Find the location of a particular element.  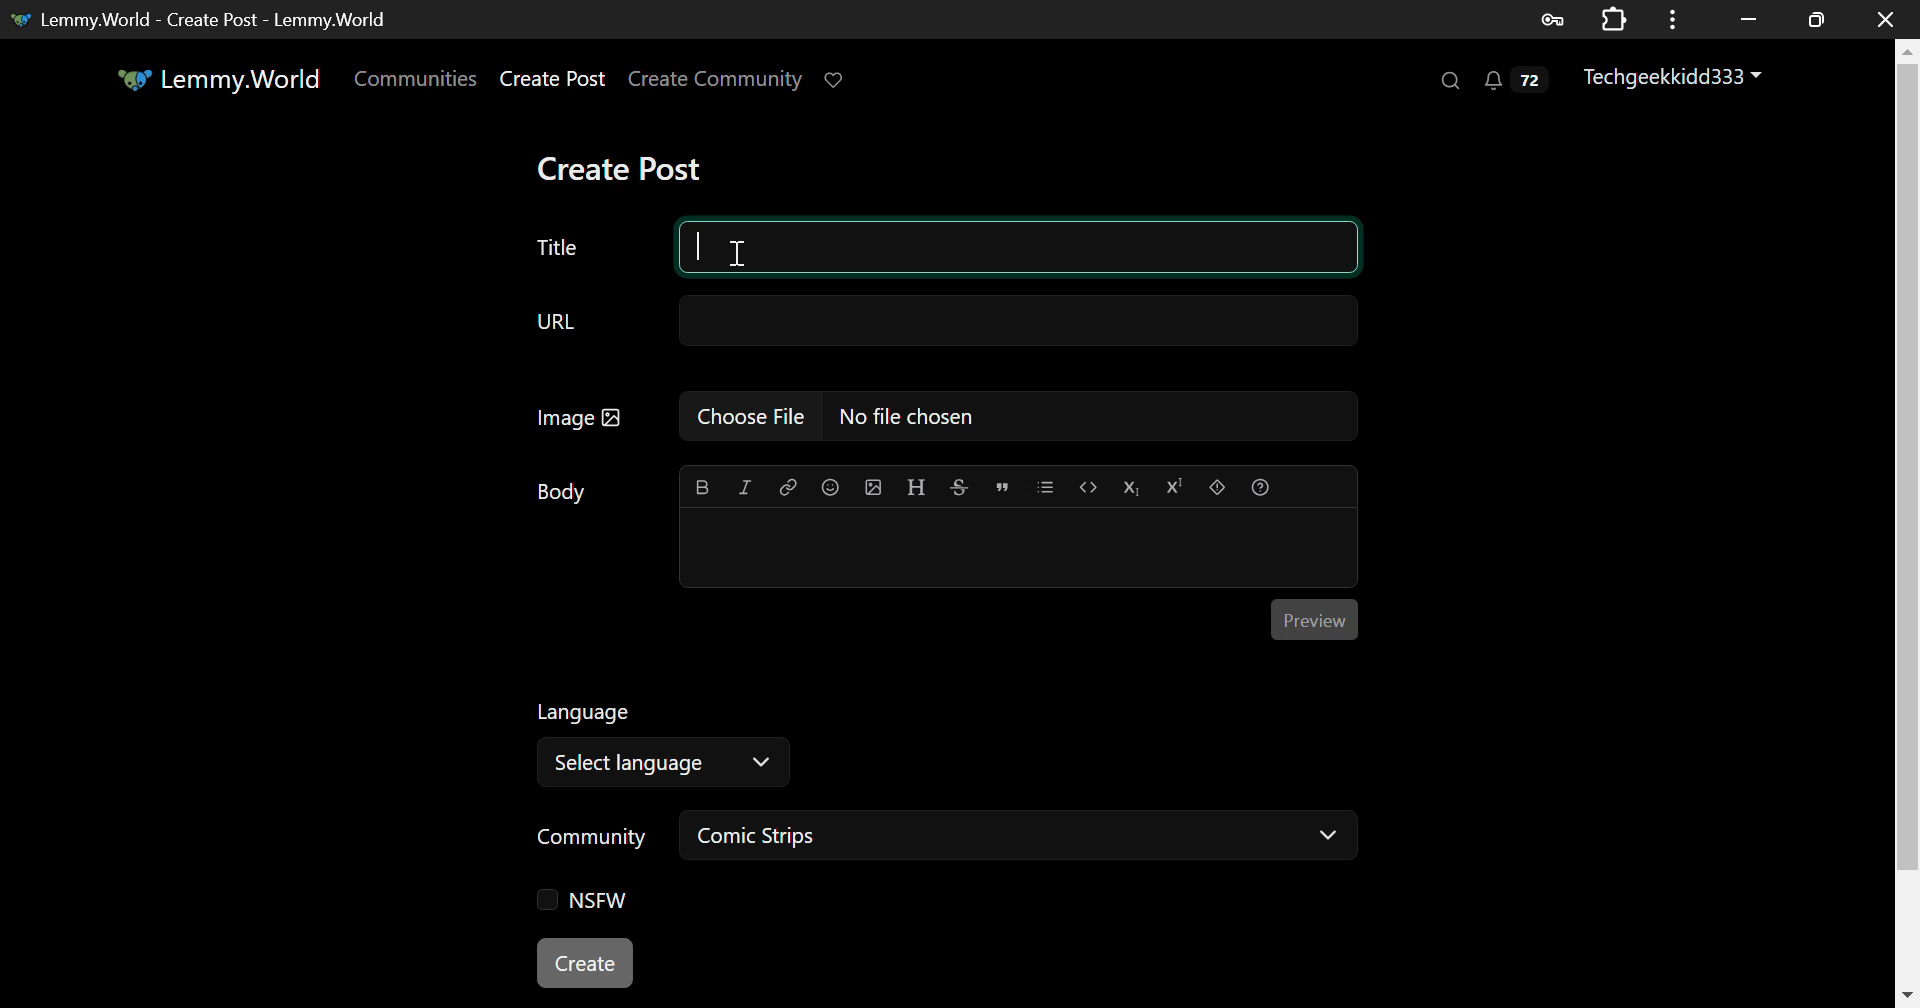

Spoiler is located at coordinates (1217, 487).